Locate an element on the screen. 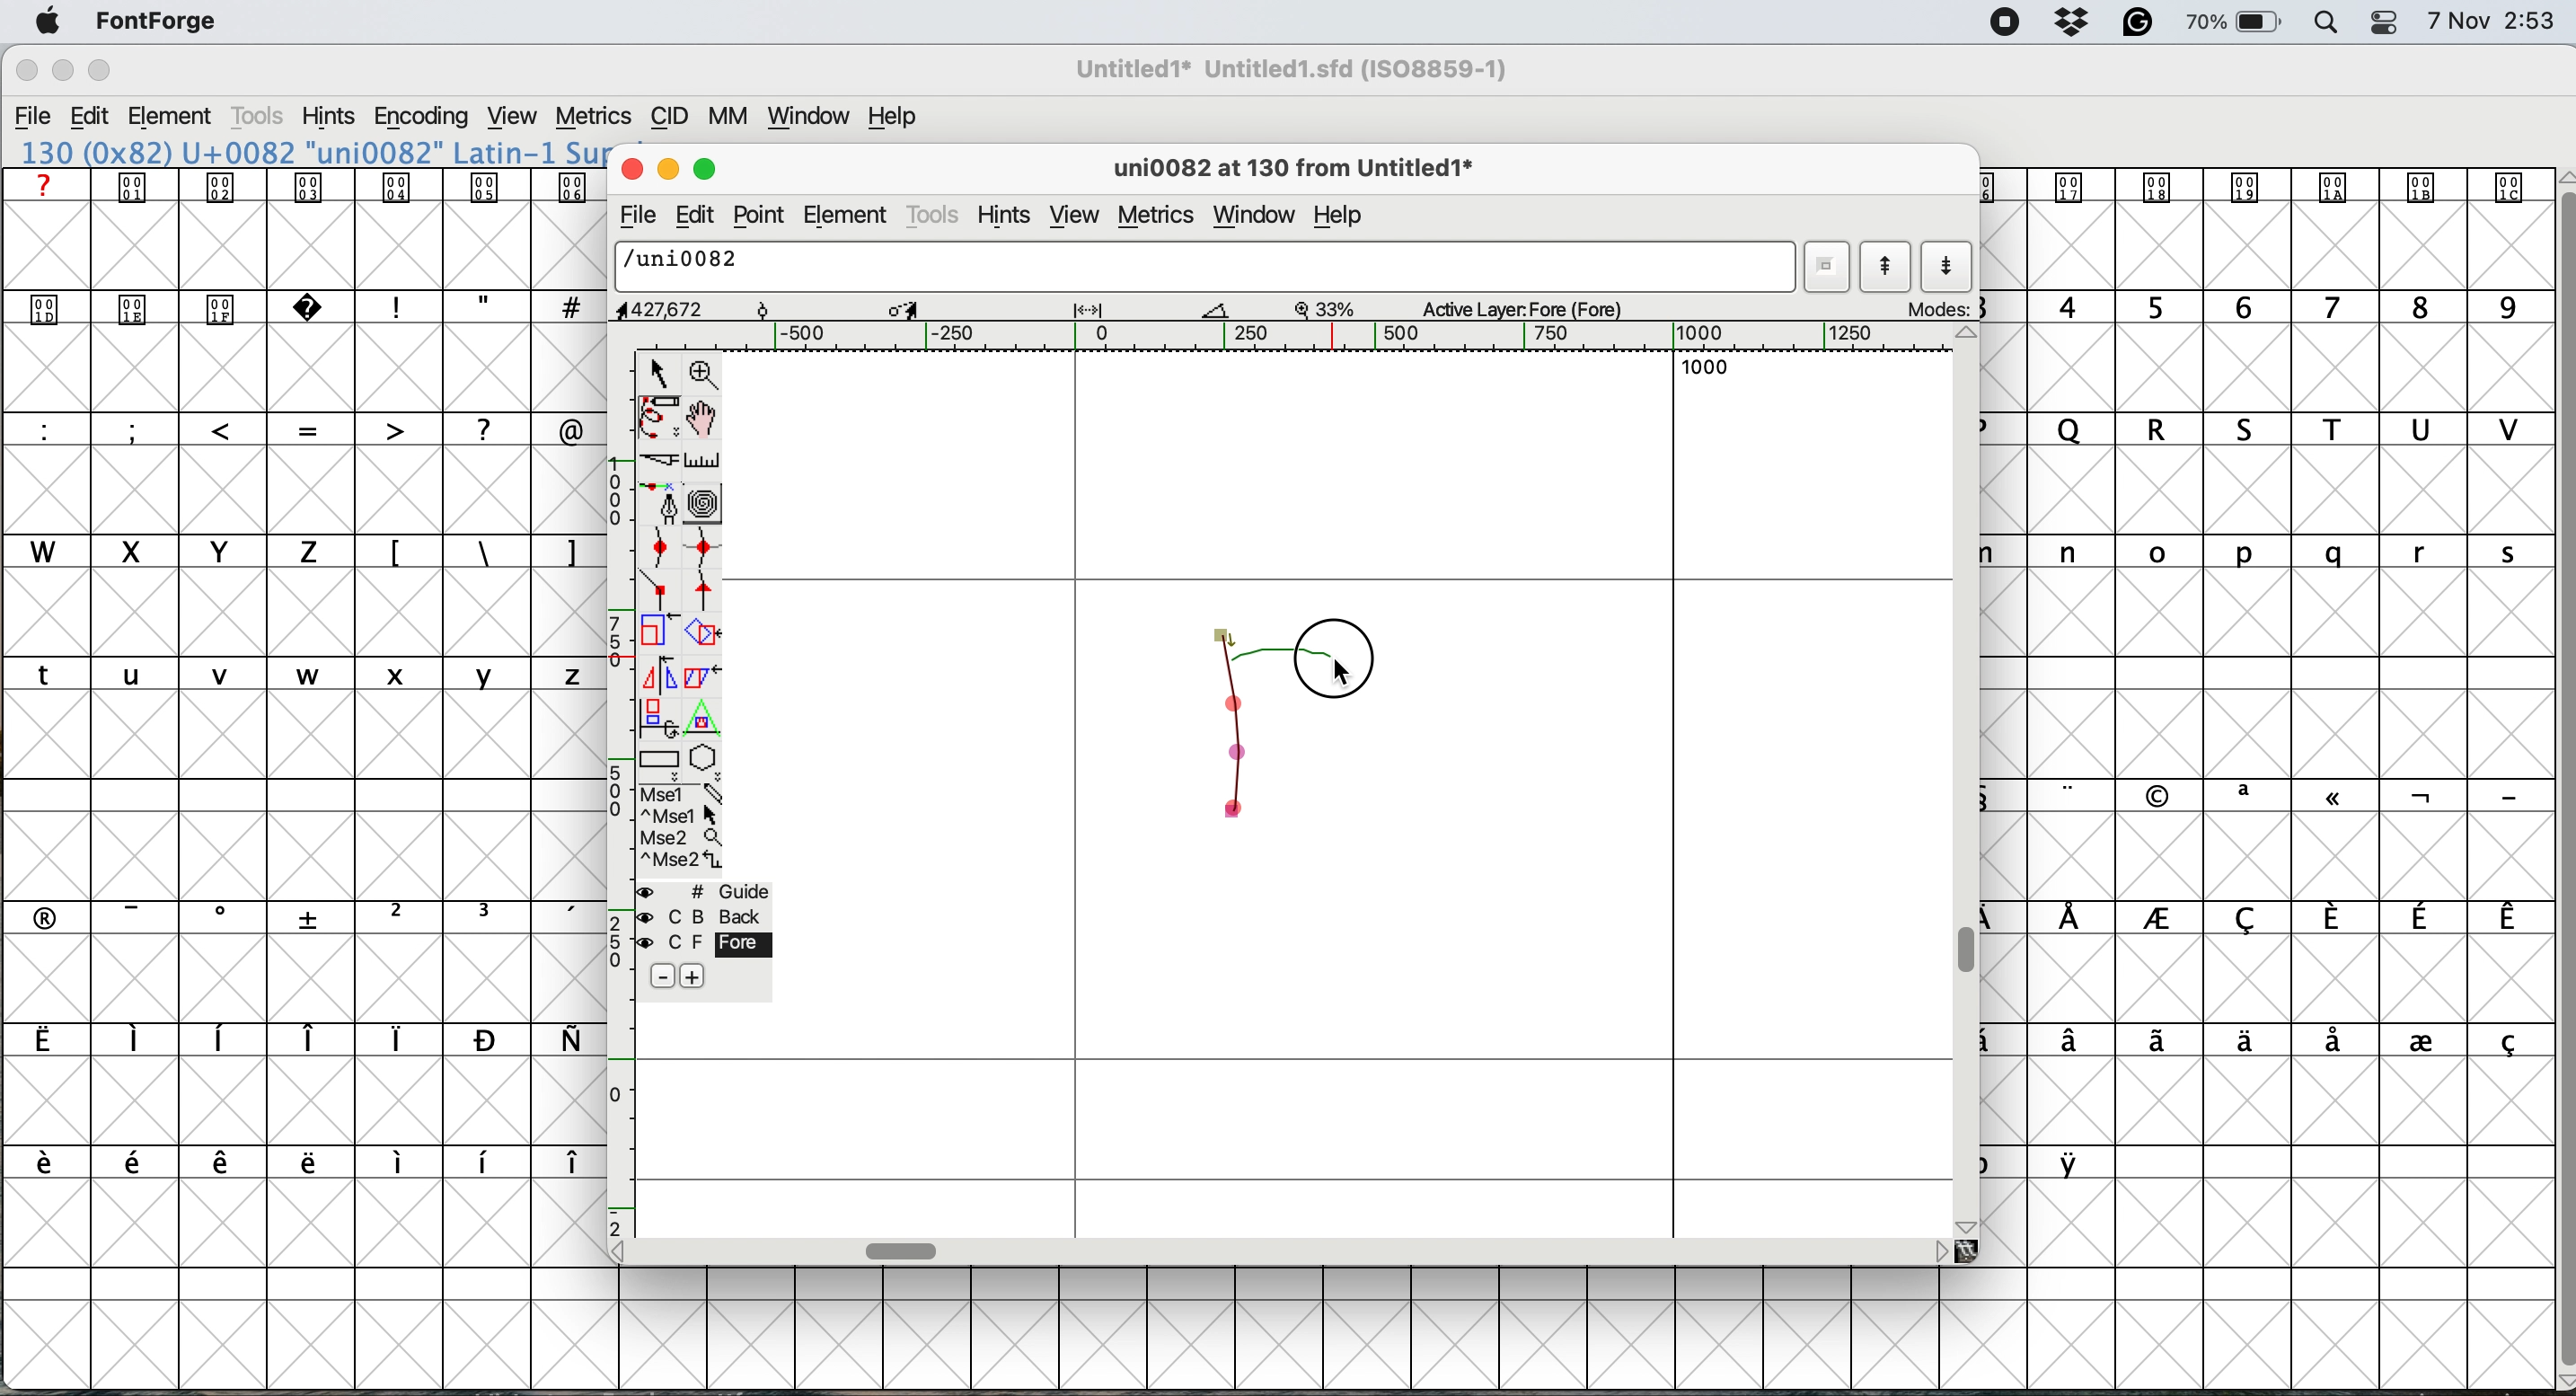  lowercase letters is located at coordinates (294, 676).